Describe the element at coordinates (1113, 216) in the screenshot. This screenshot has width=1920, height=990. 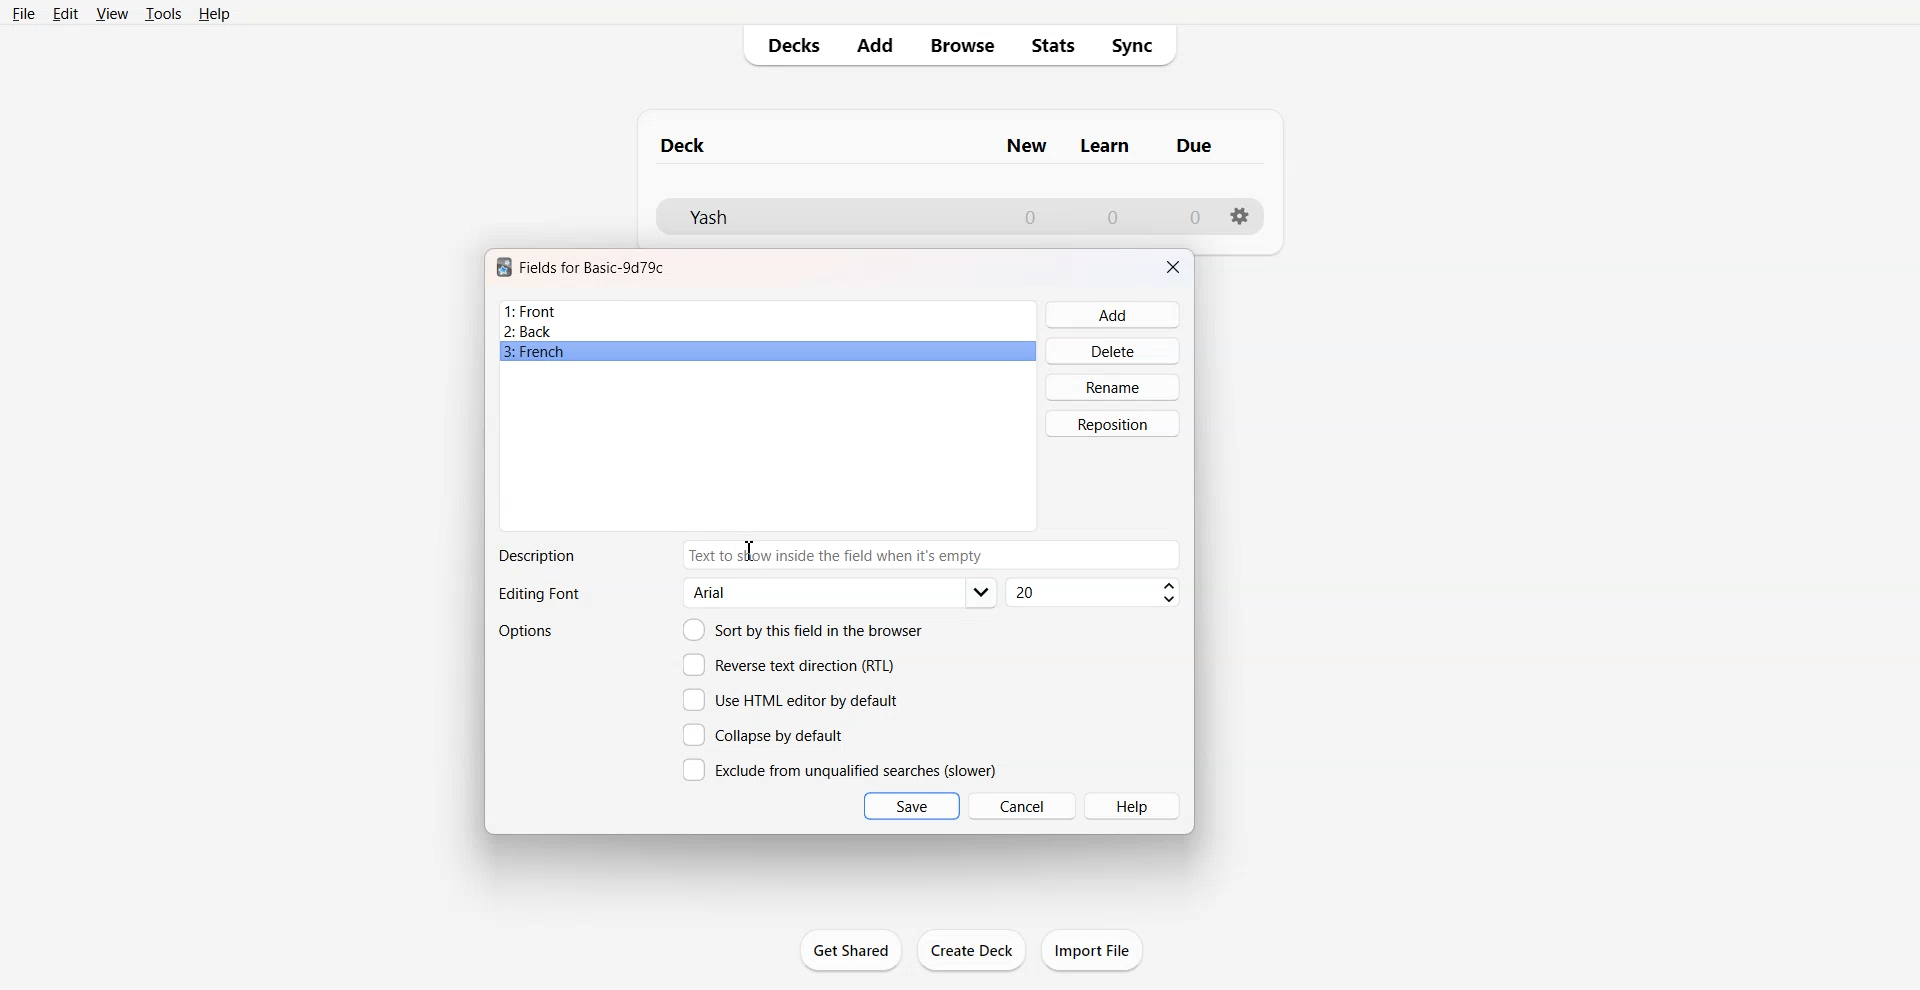
I see `Number of Learn cards` at that location.